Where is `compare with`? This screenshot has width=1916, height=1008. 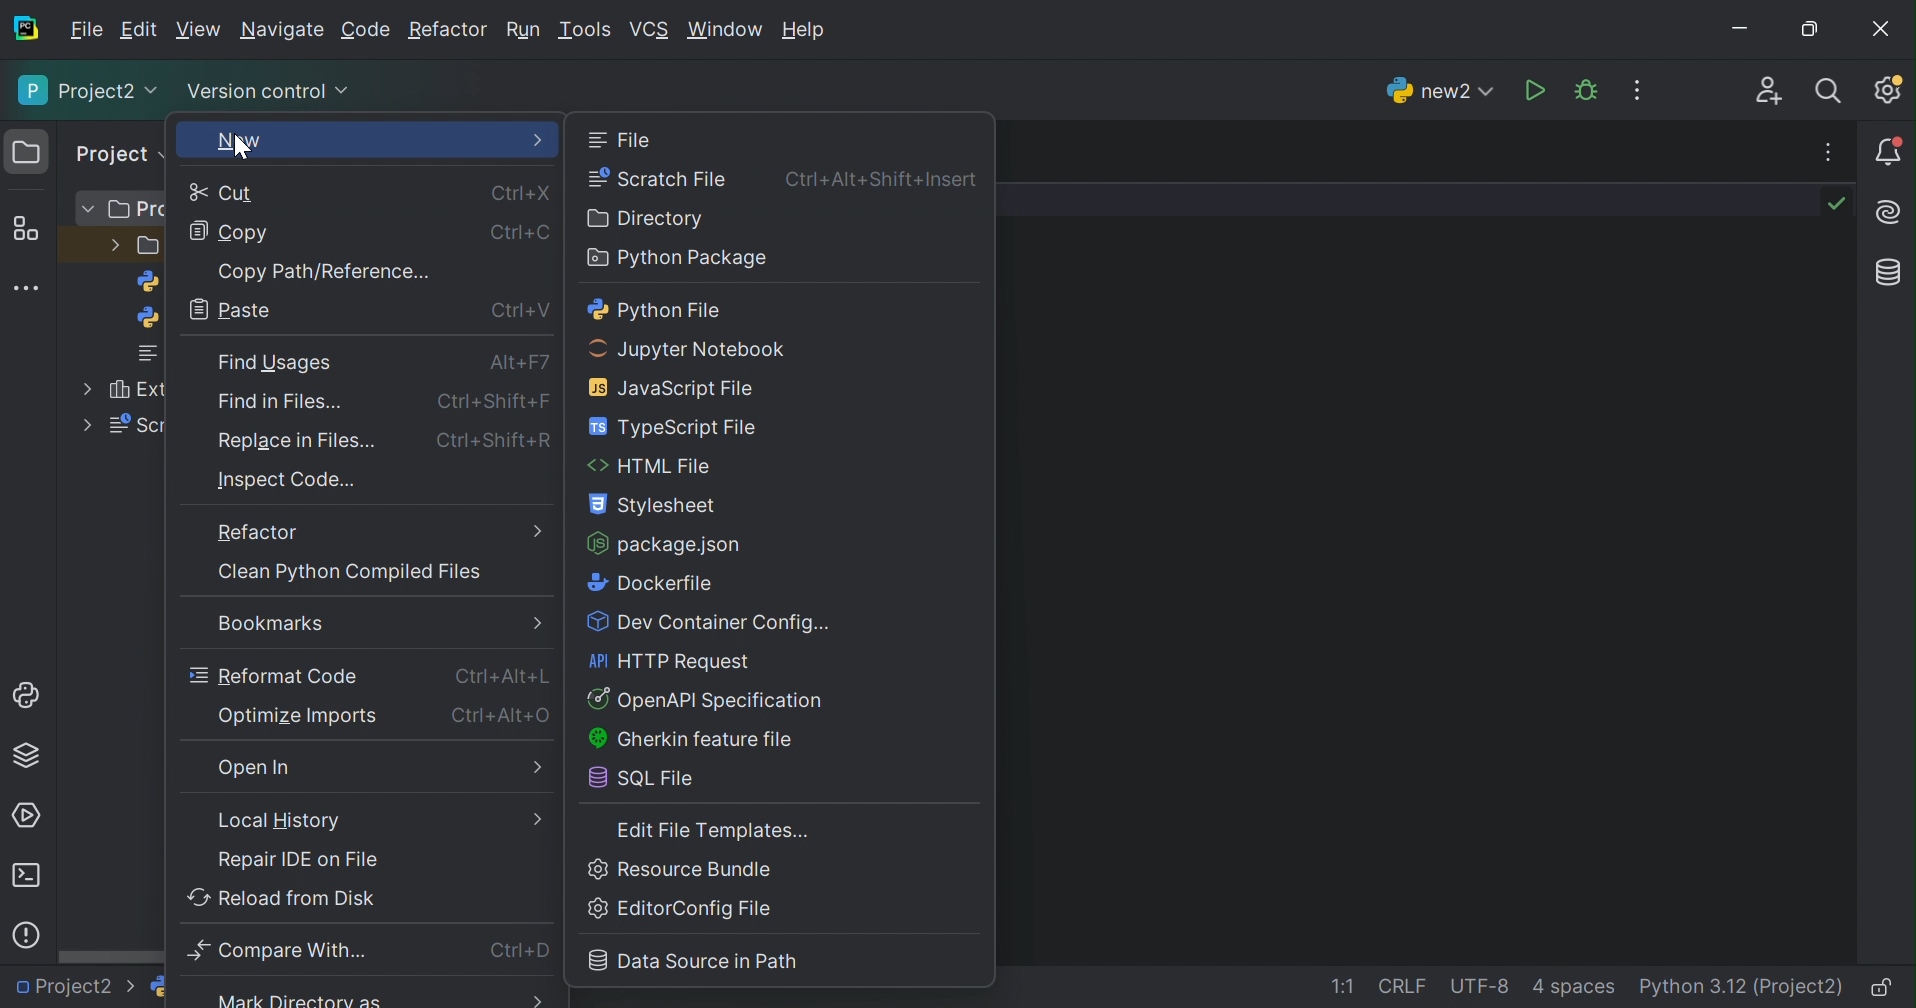 compare with is located at coordinates (283, 950).